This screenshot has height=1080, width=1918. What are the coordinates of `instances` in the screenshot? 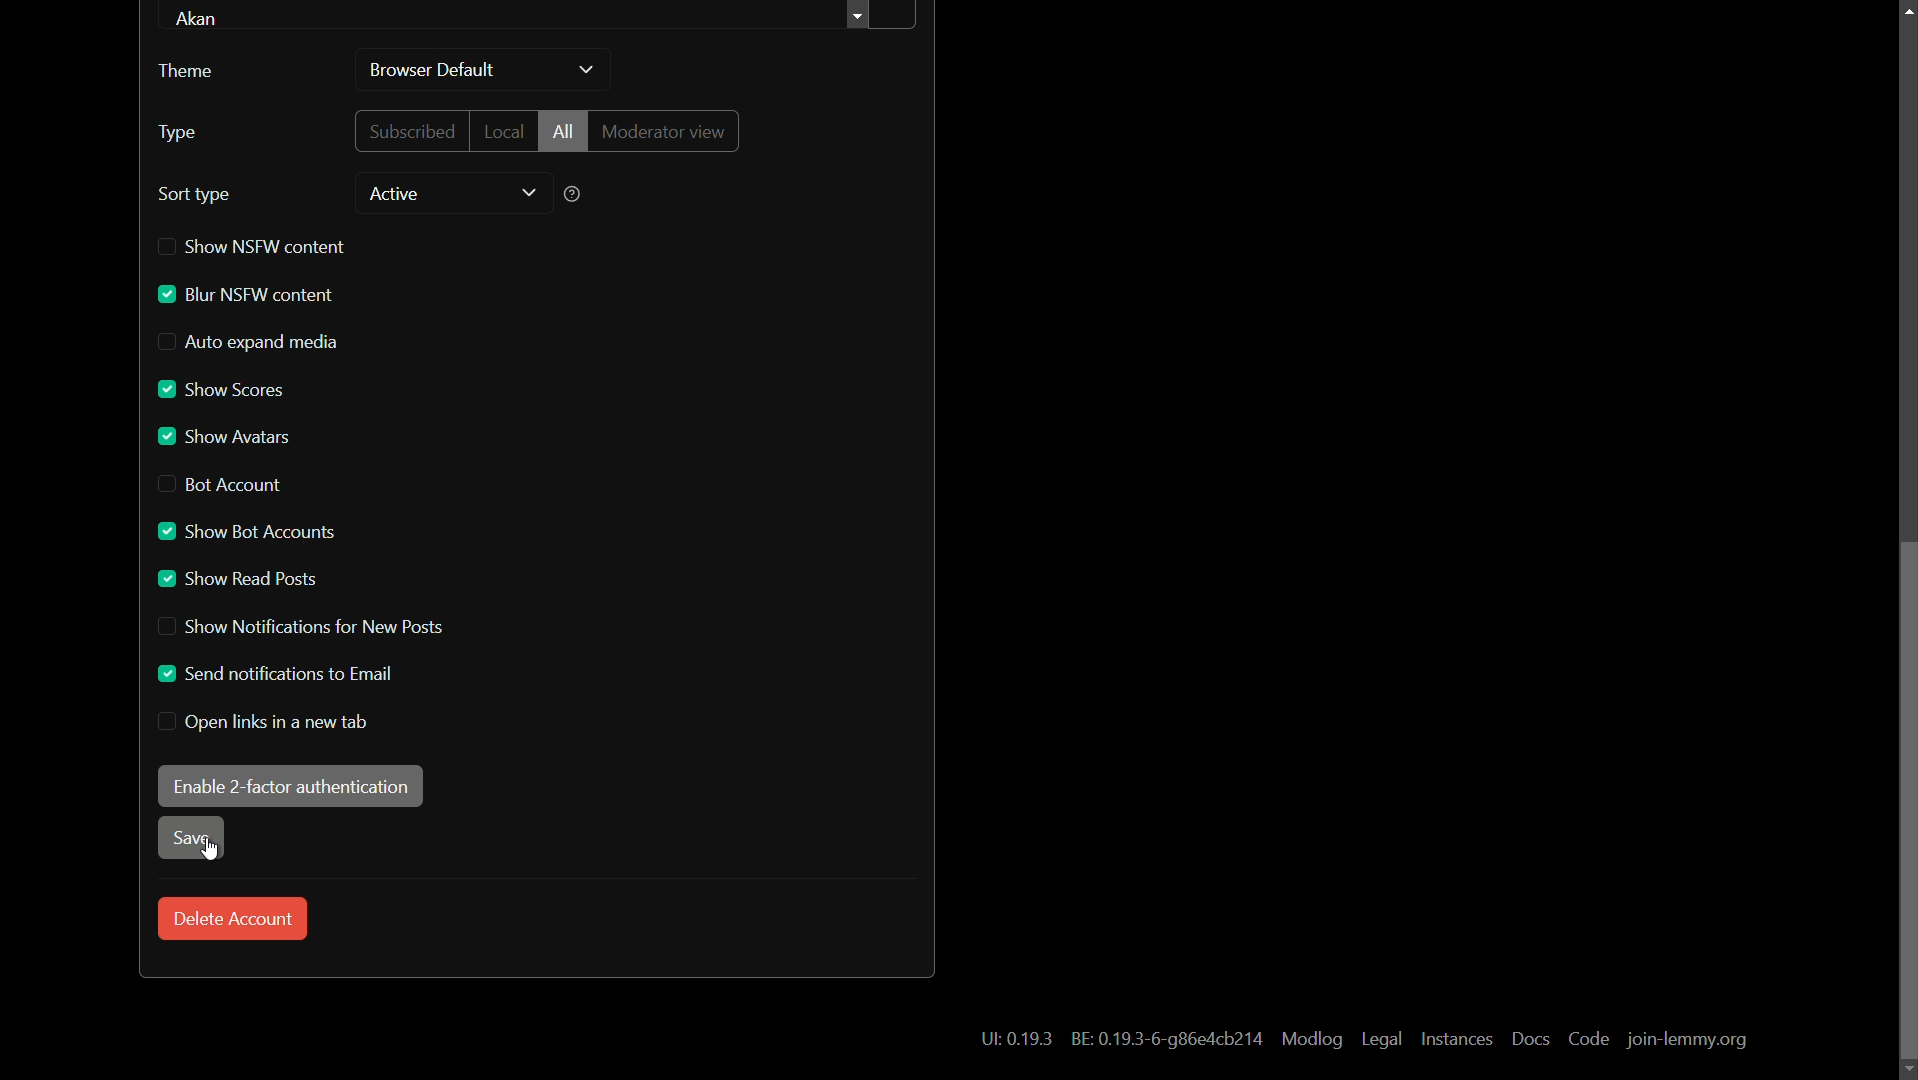 It's located at (1457, 1040).